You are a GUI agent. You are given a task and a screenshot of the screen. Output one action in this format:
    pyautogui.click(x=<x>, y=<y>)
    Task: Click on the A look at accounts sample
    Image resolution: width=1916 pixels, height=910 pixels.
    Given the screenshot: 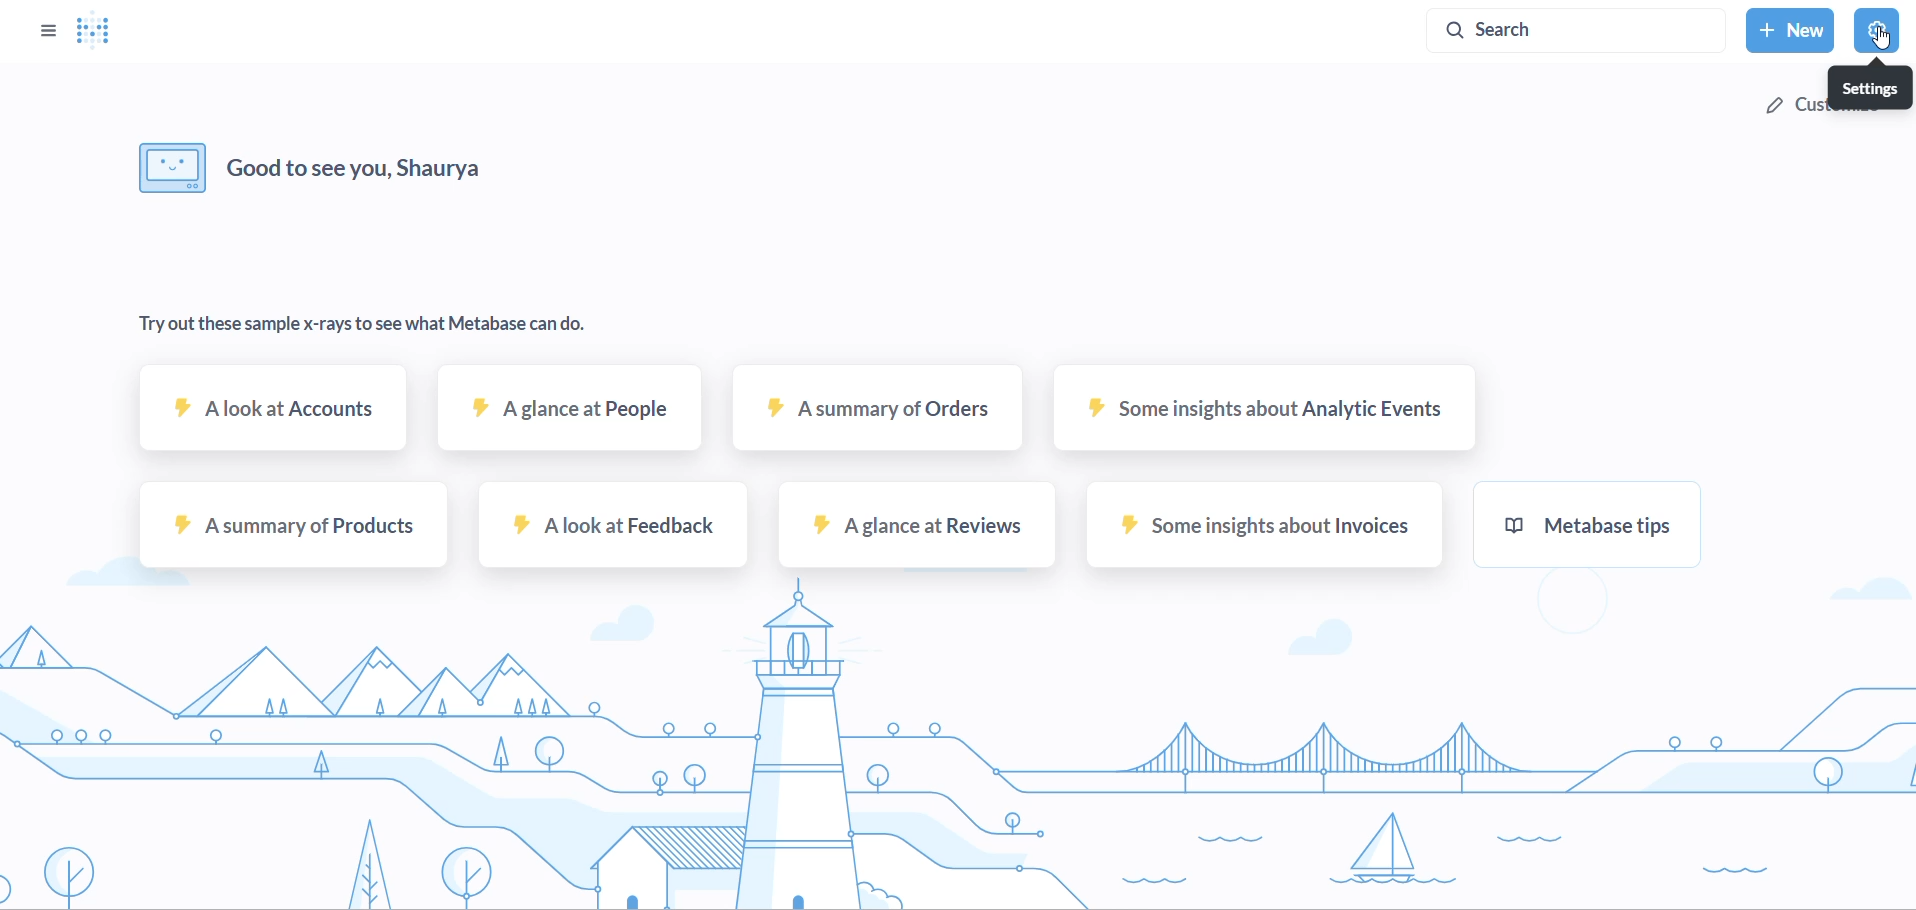 What is the action you would take?
    pyautogui.click(x=275, y=419)
    